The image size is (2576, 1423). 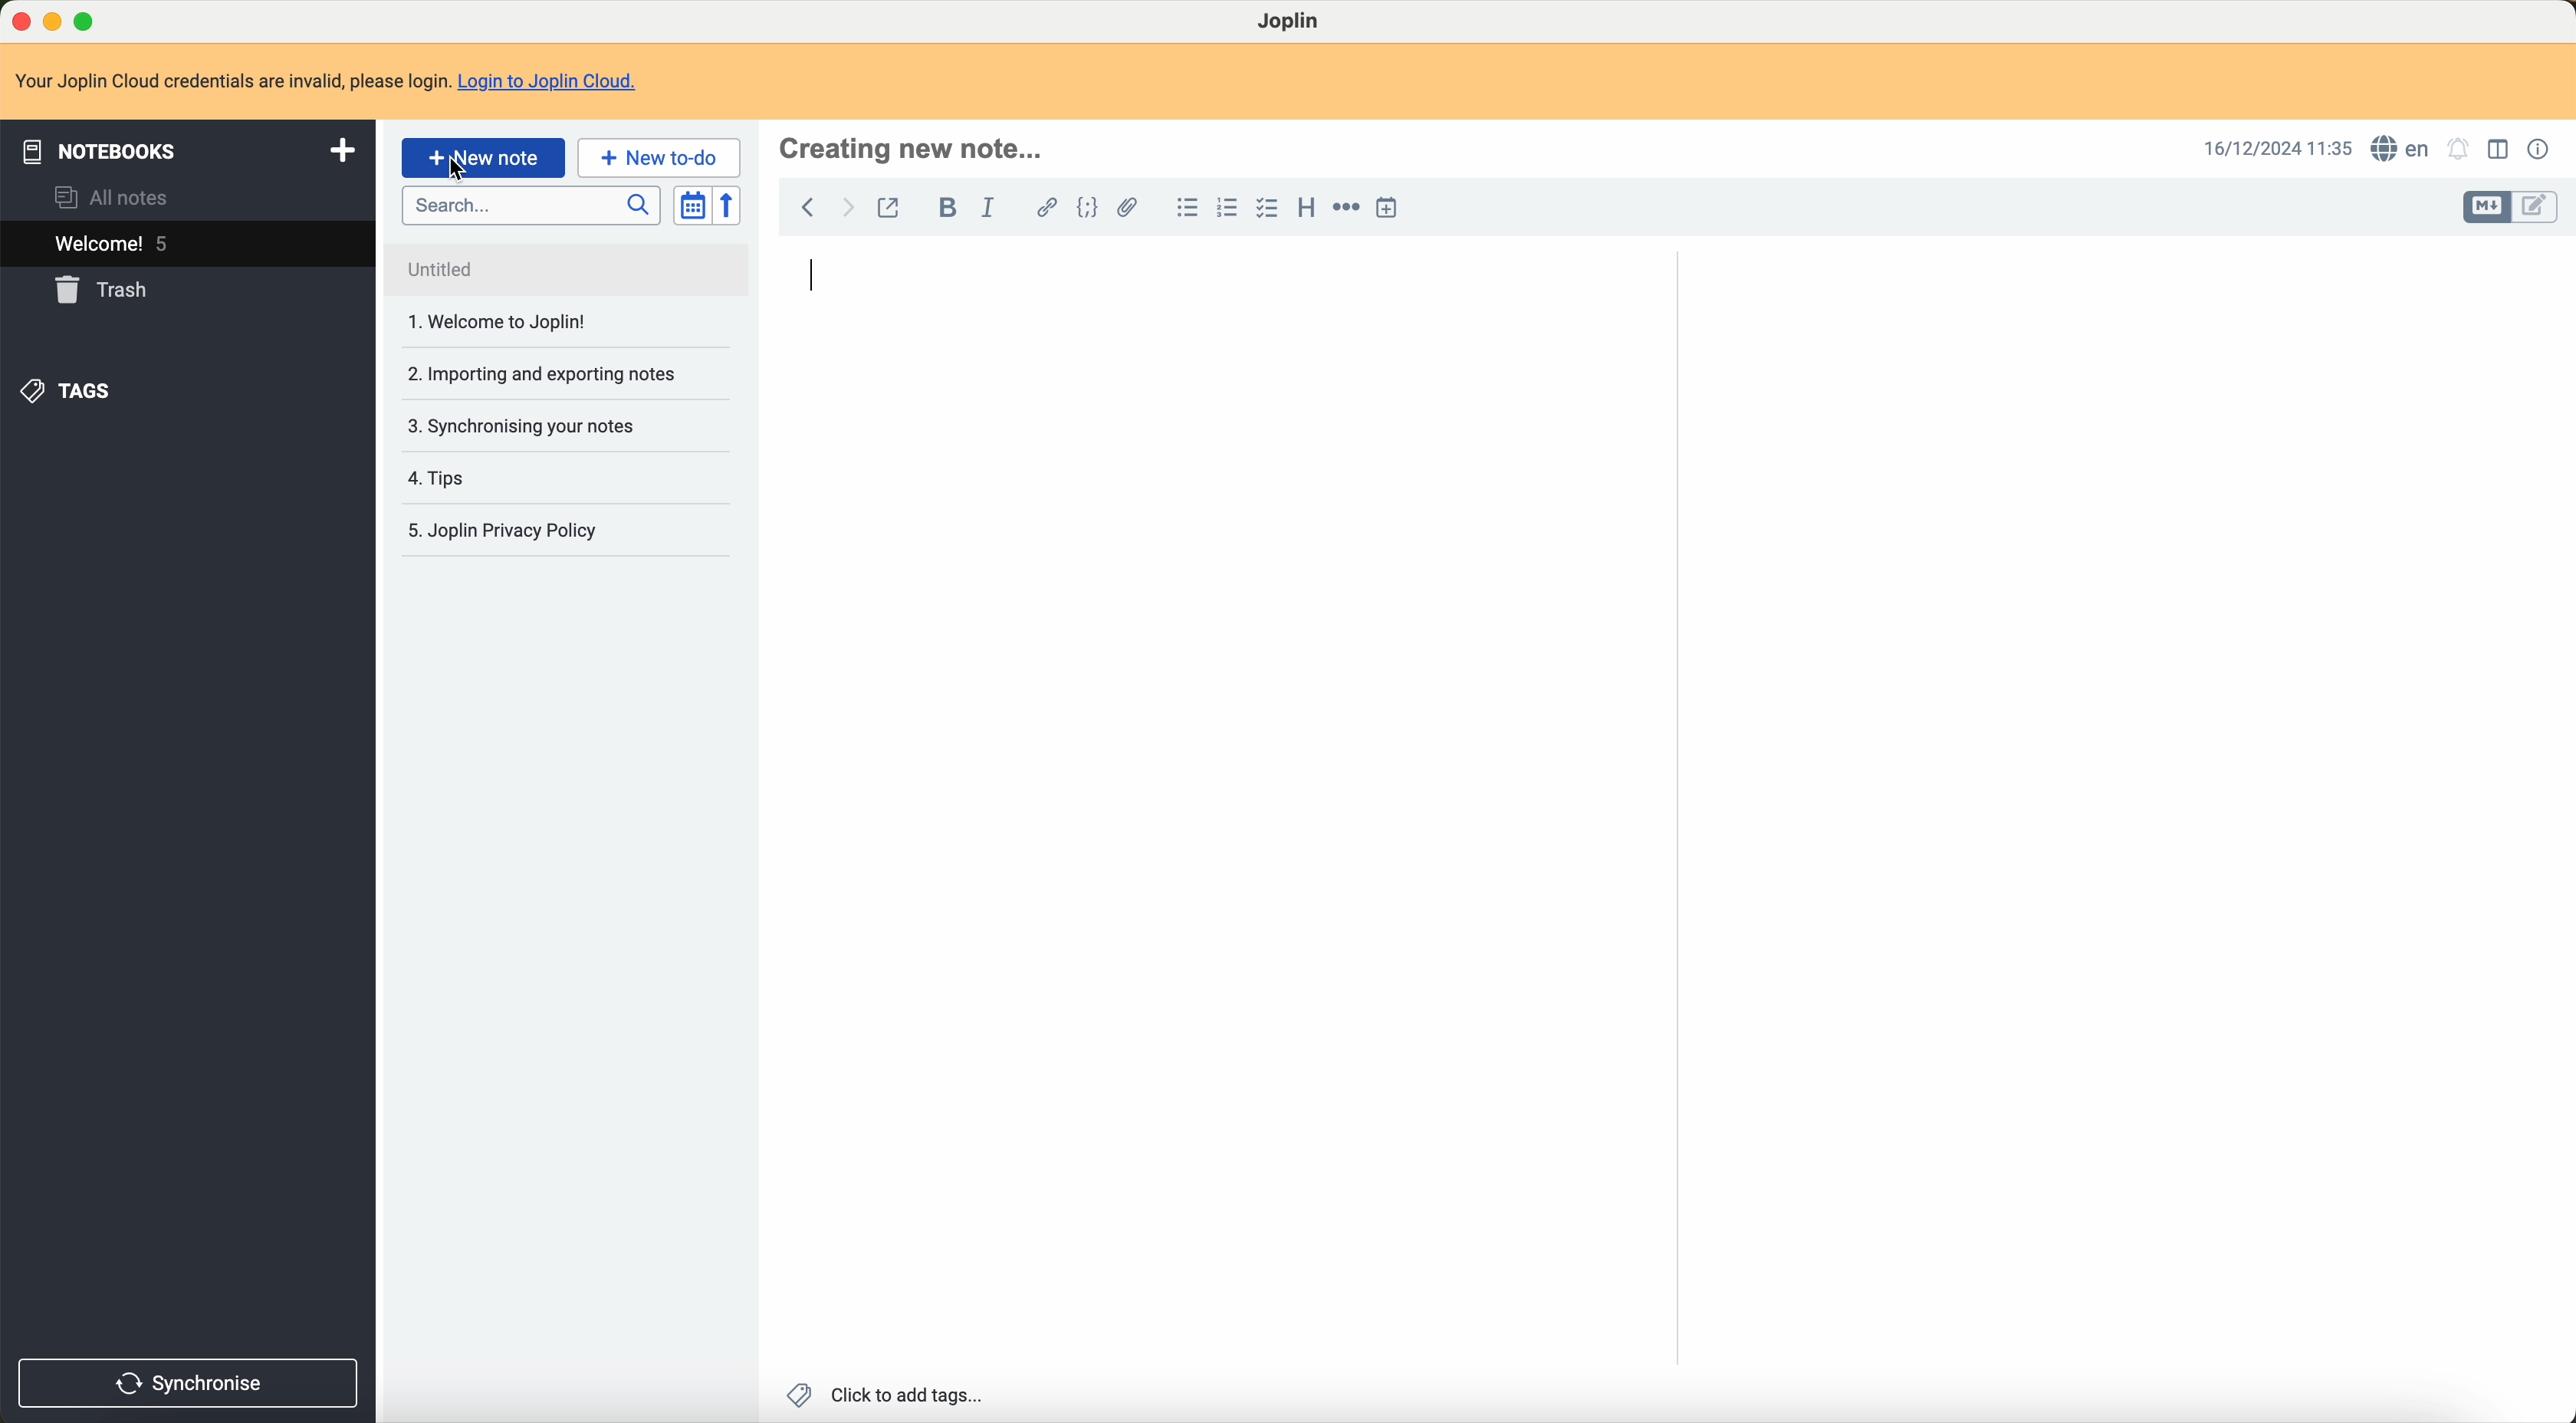 I want to click on new note, so click(x=483, y=158).